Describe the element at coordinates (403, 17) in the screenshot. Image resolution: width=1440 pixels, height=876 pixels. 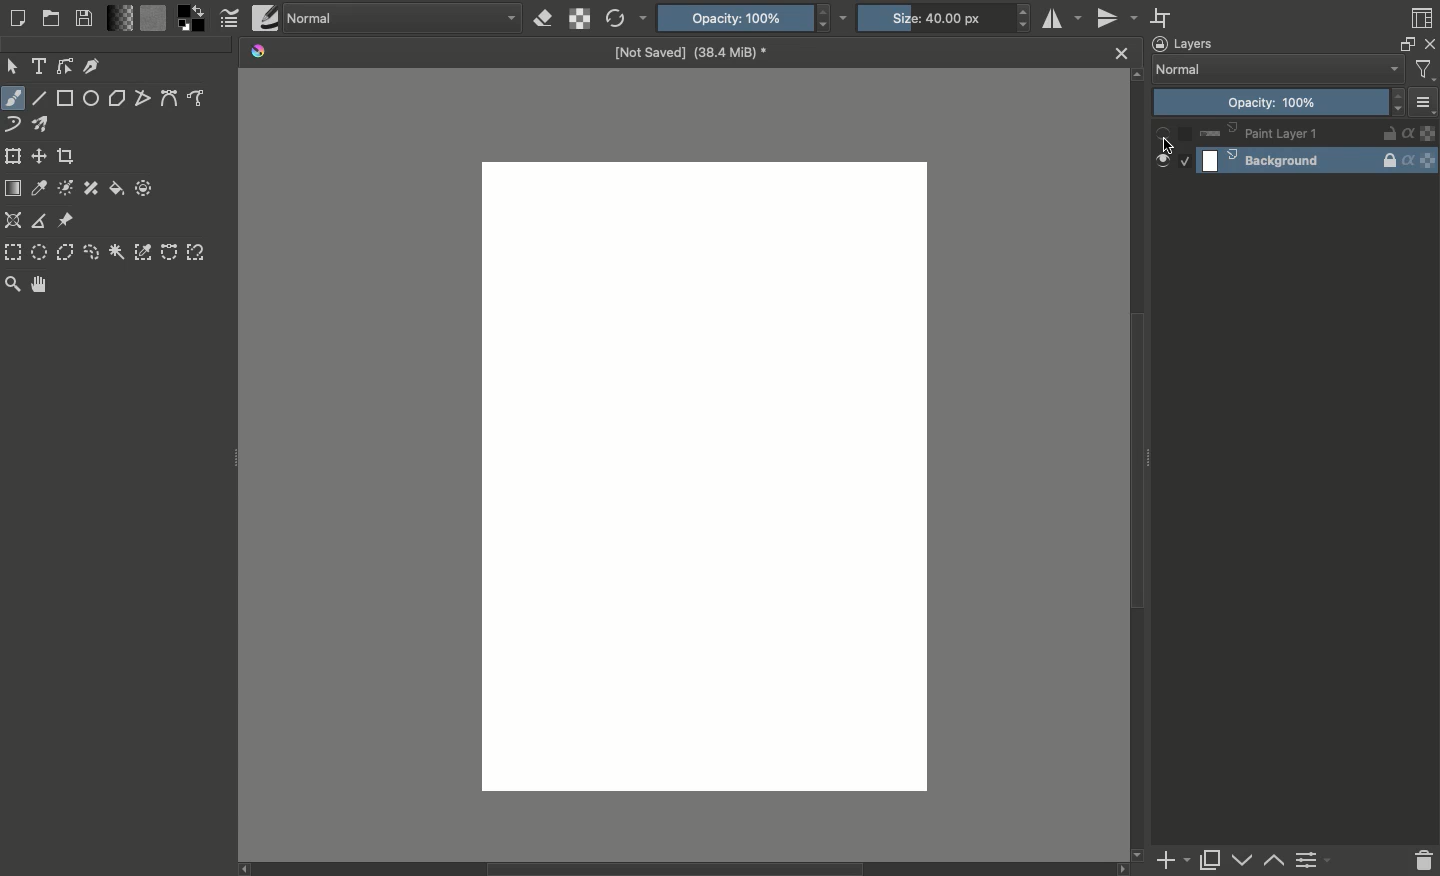
I see `Normal` at that location.